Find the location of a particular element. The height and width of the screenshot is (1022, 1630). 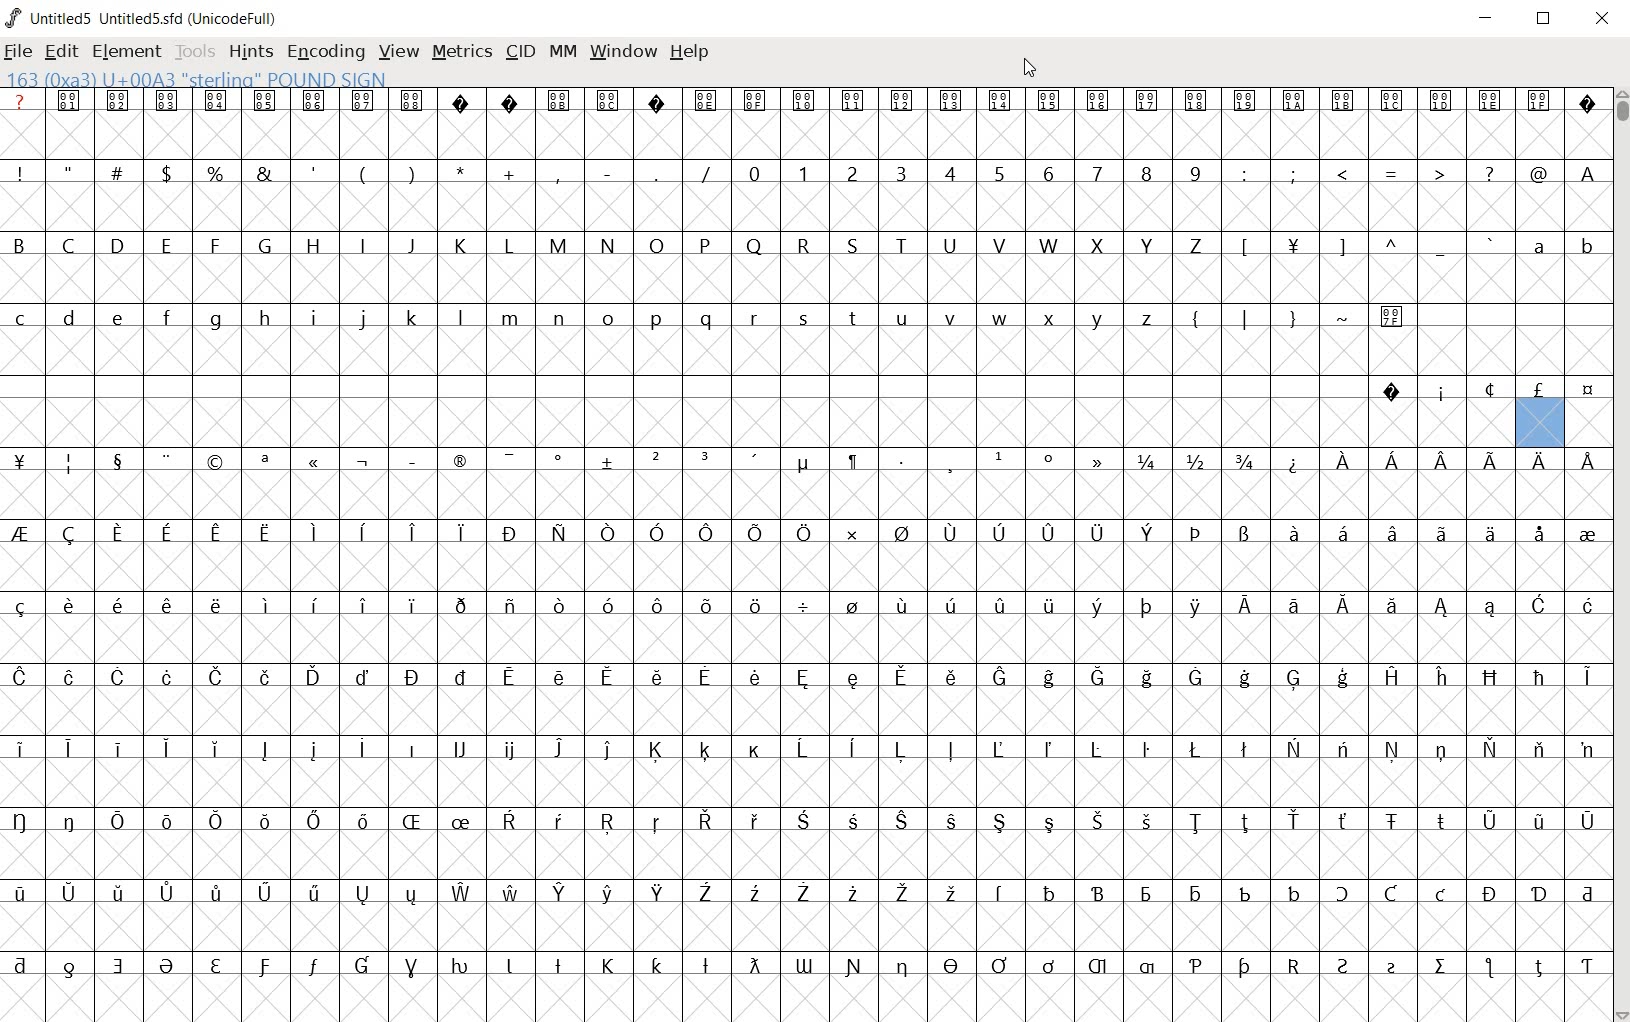

SCROLLBAR is located at coordinates (1620, 554).